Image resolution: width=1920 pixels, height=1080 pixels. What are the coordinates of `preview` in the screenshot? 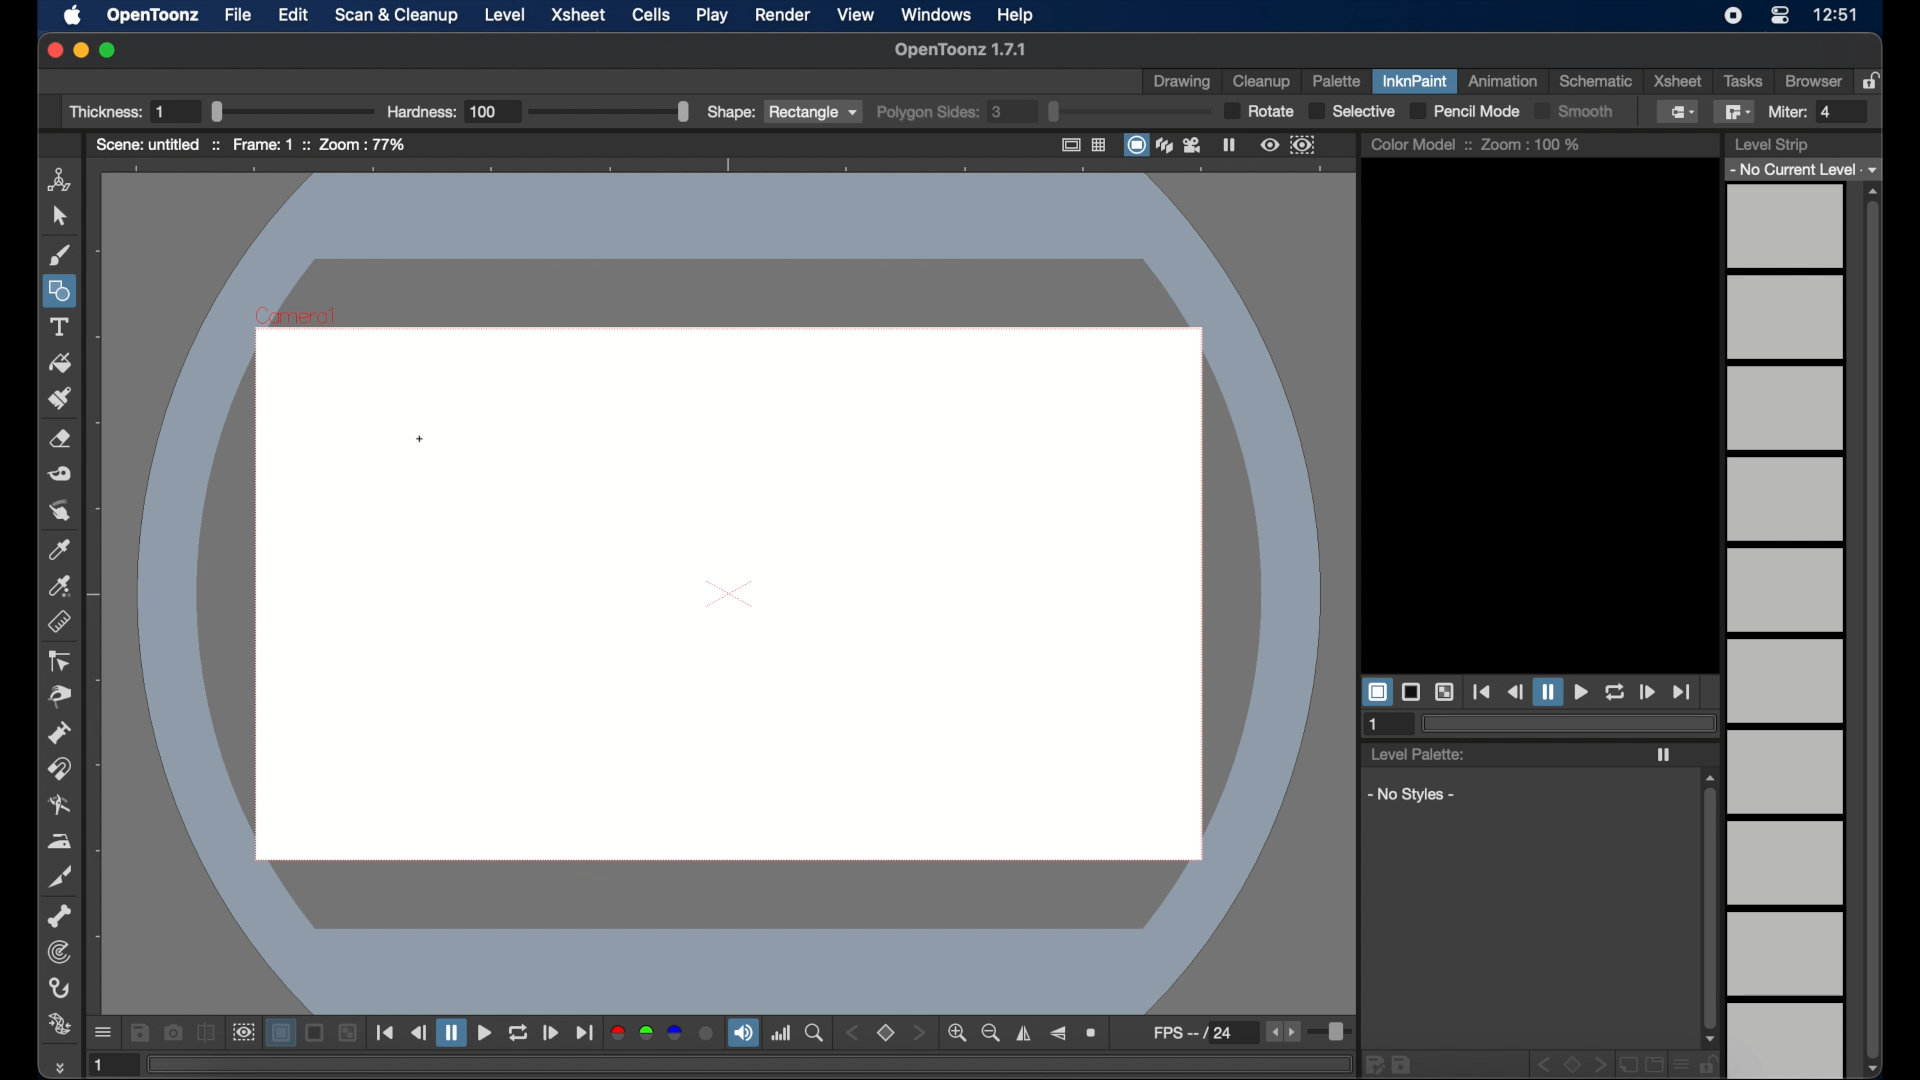 It's located at (1270, 145).